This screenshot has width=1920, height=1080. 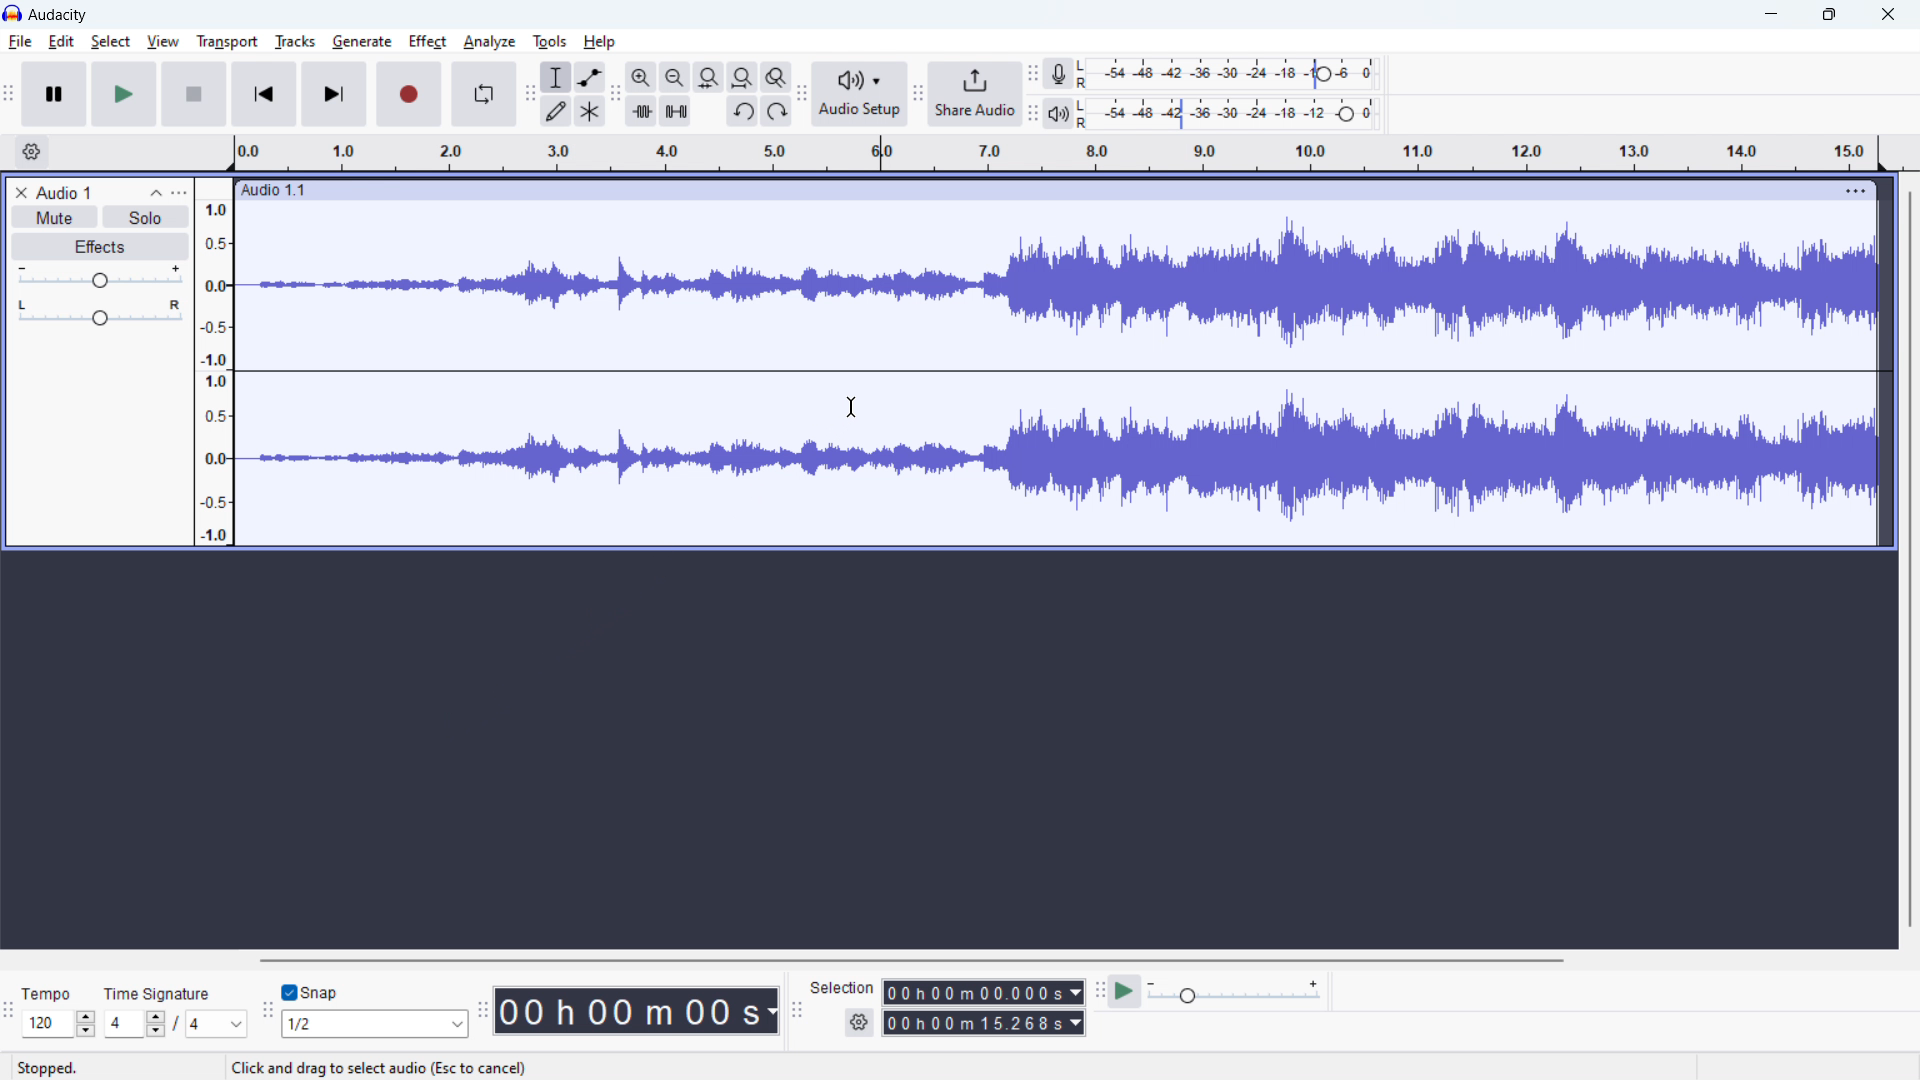 What do you see at coordinates (482, 94) in the screenshot?
I see `enable looping` at bounding box center [482, 94].